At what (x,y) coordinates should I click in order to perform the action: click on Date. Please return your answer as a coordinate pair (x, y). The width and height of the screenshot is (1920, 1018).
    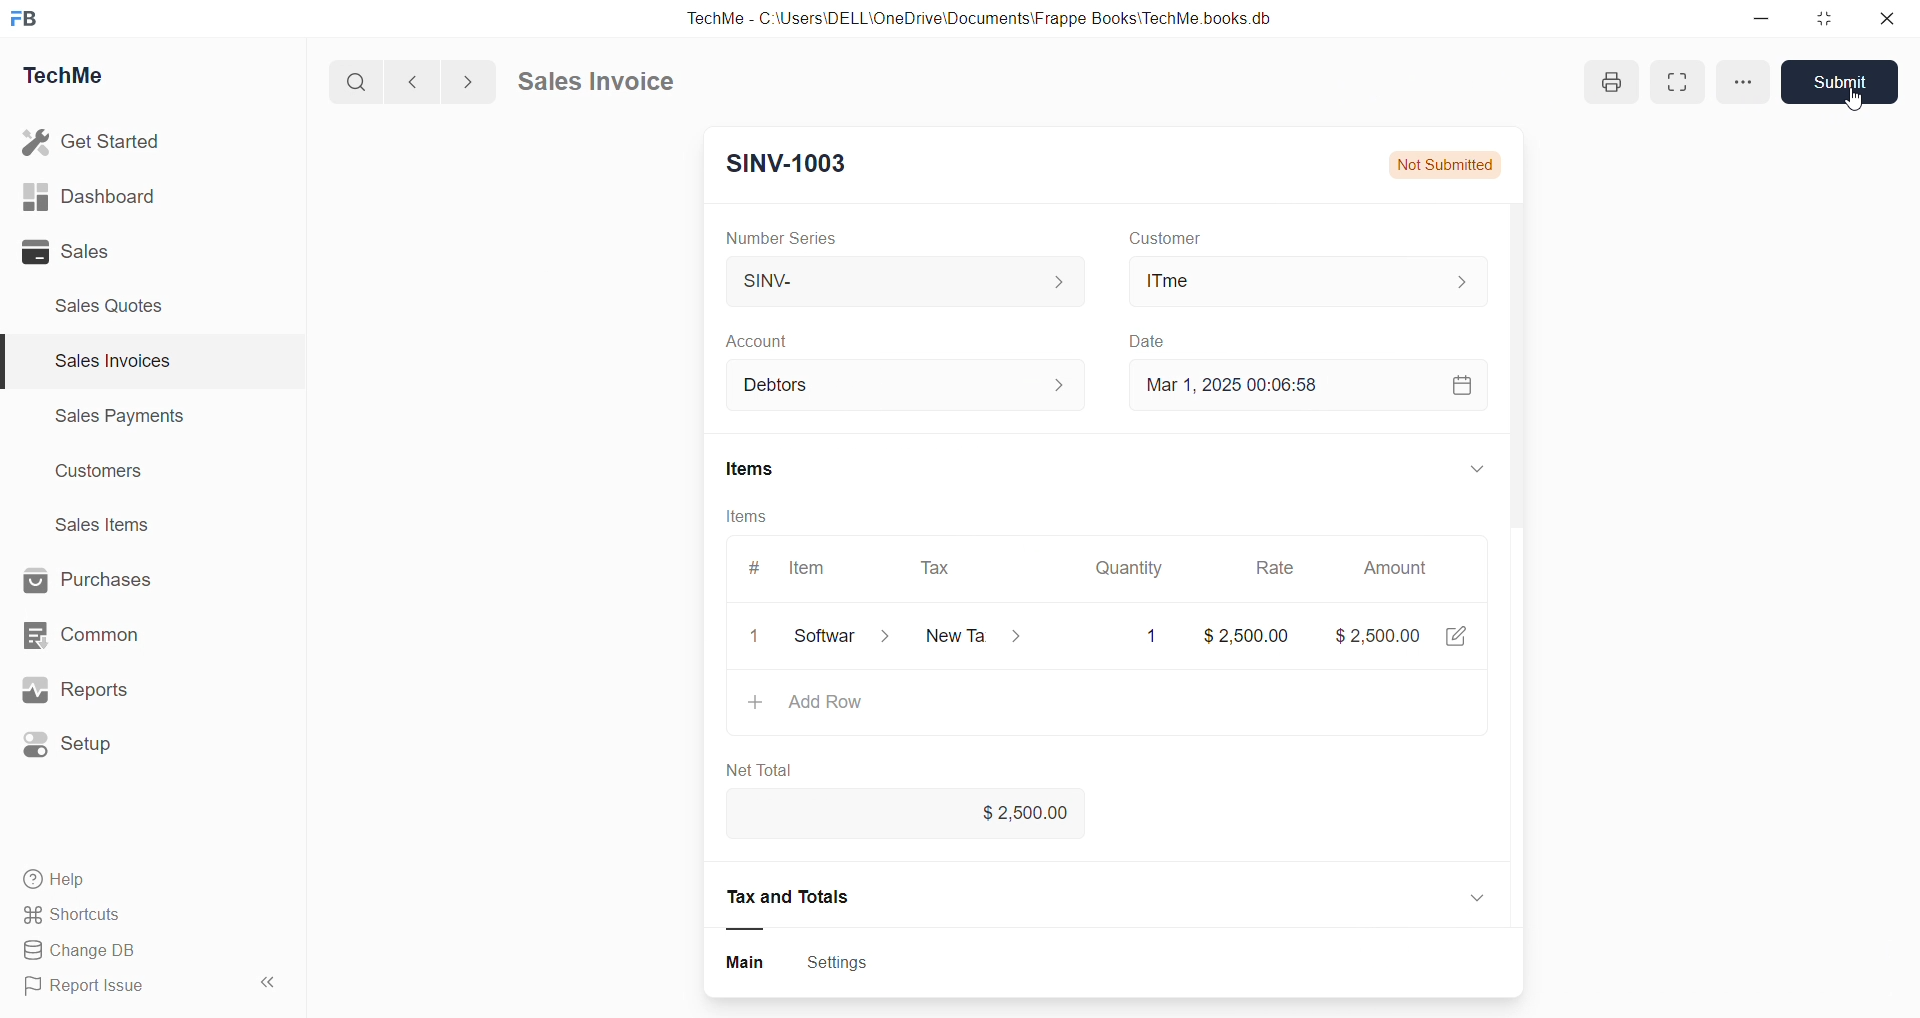
    Looking at the image, I should click on (1173, 340).